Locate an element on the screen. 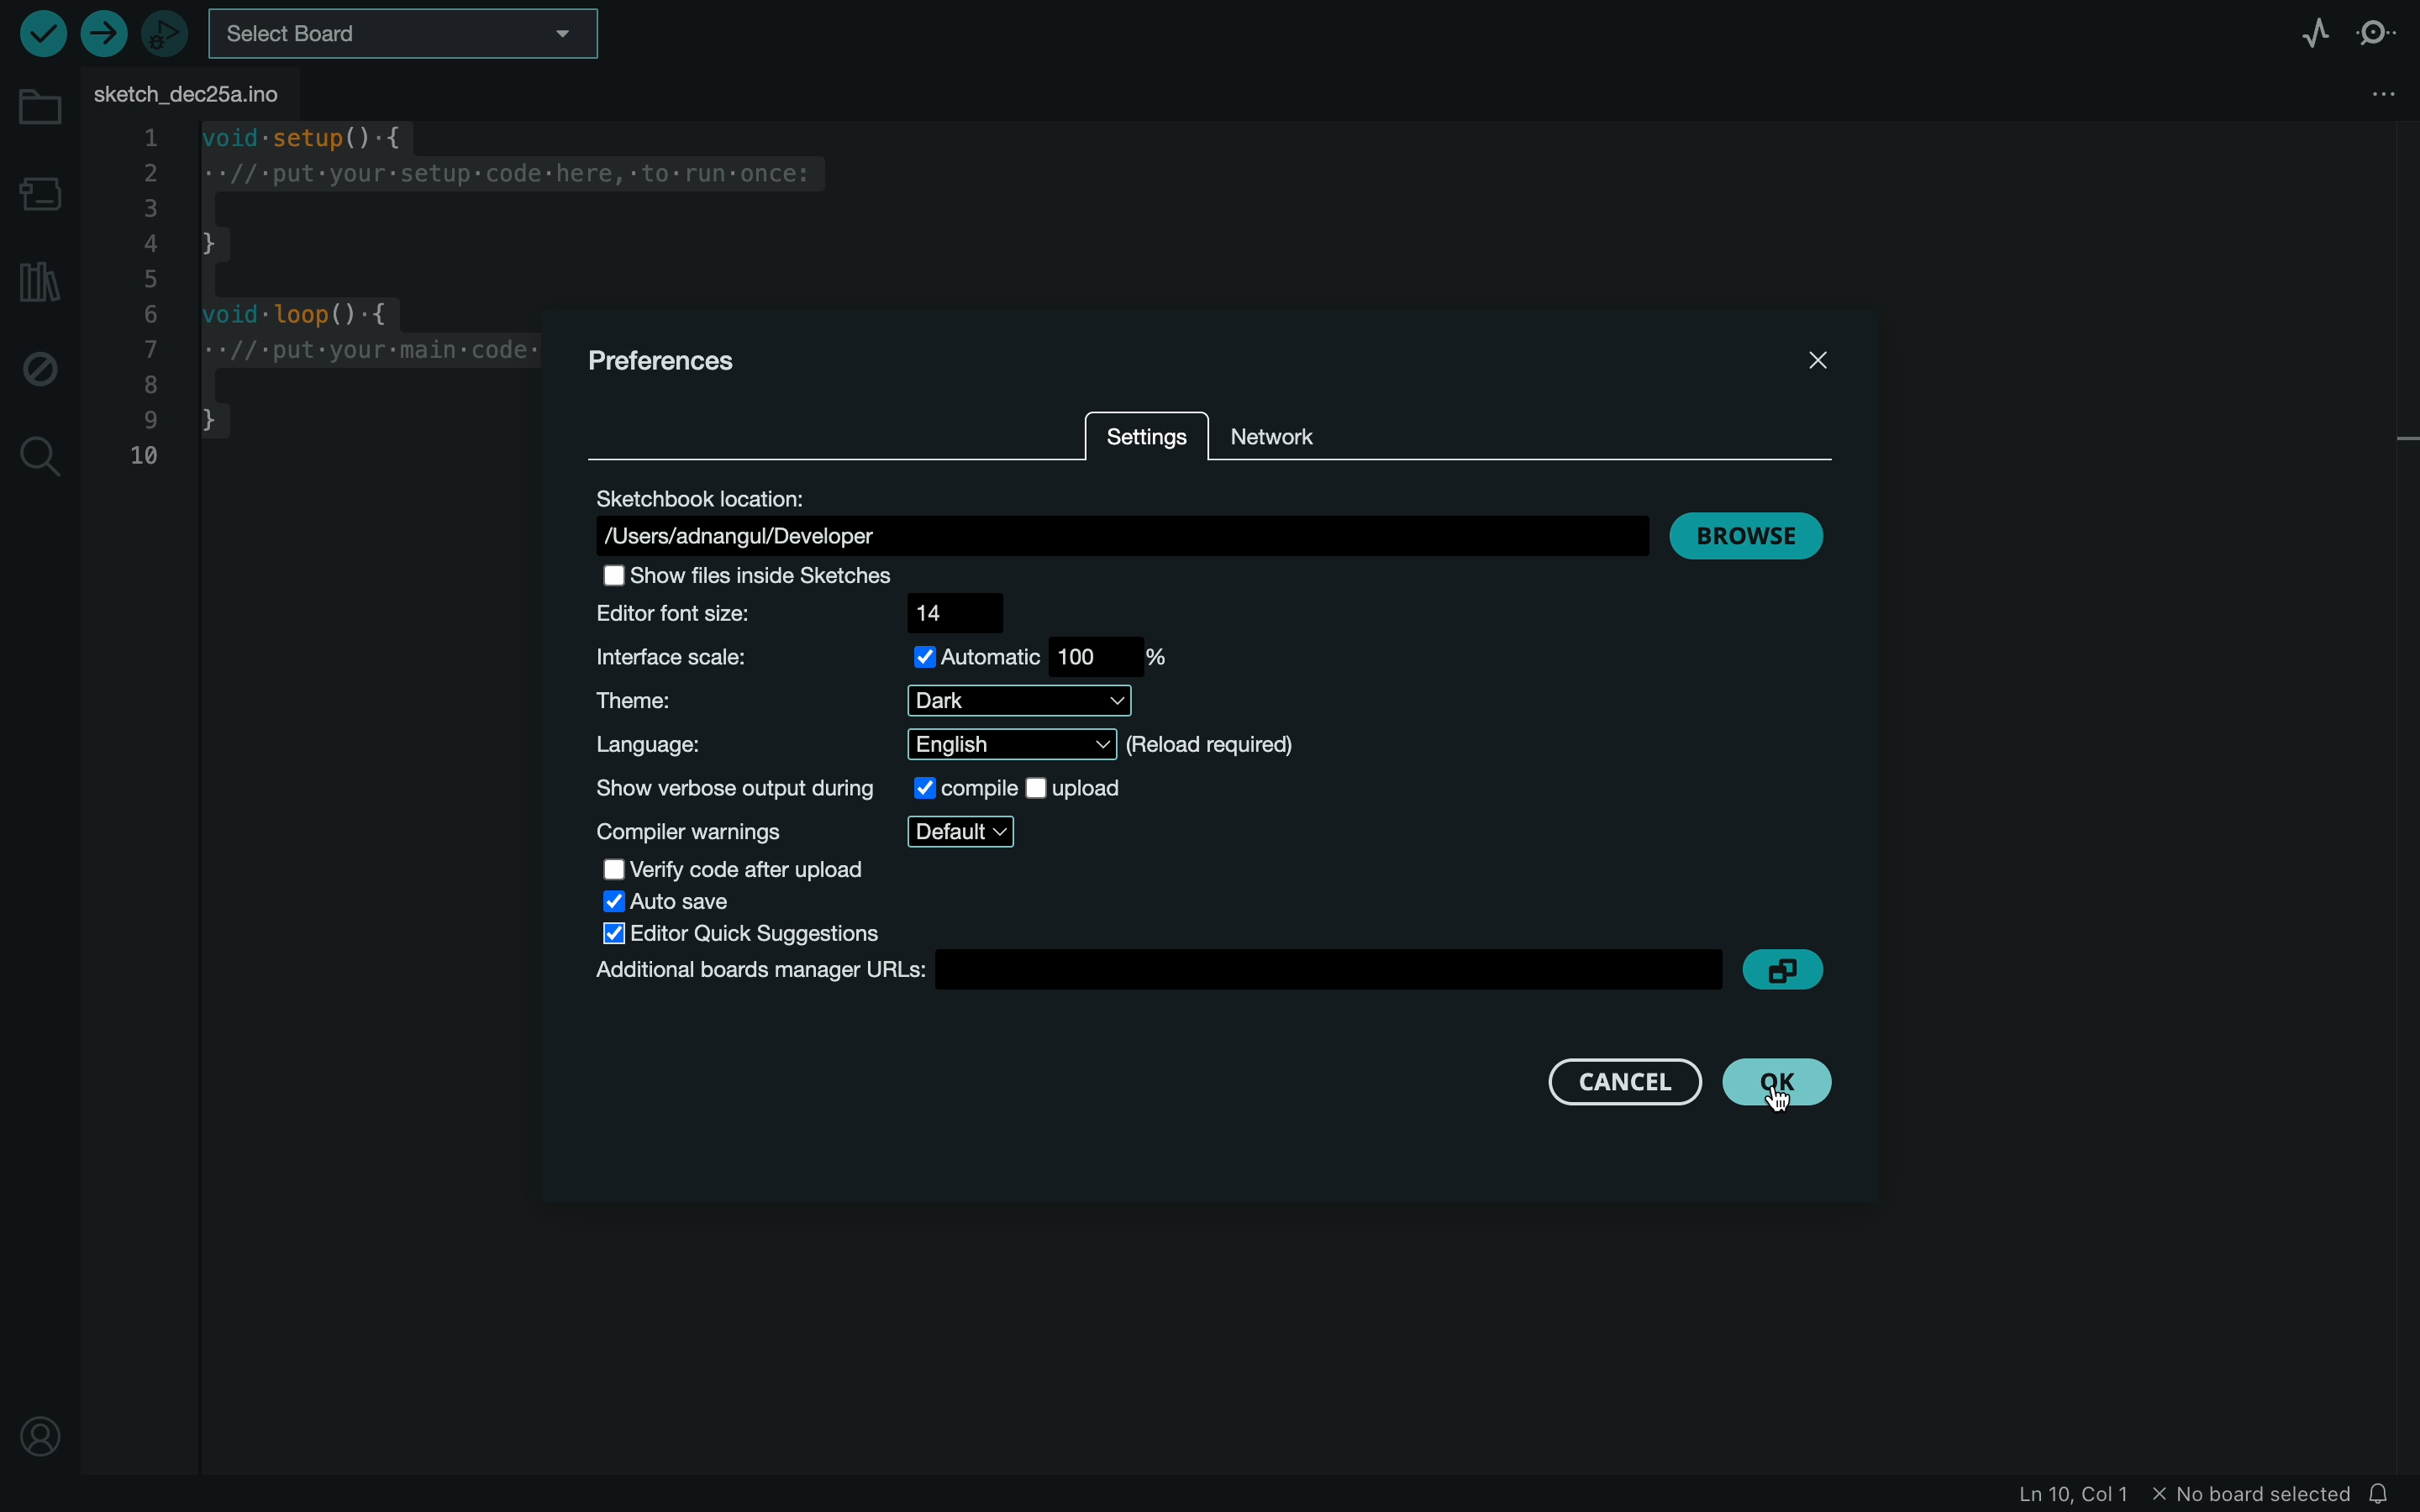 The image size is (2420, 1512). search is located at coordinates (39, 453).